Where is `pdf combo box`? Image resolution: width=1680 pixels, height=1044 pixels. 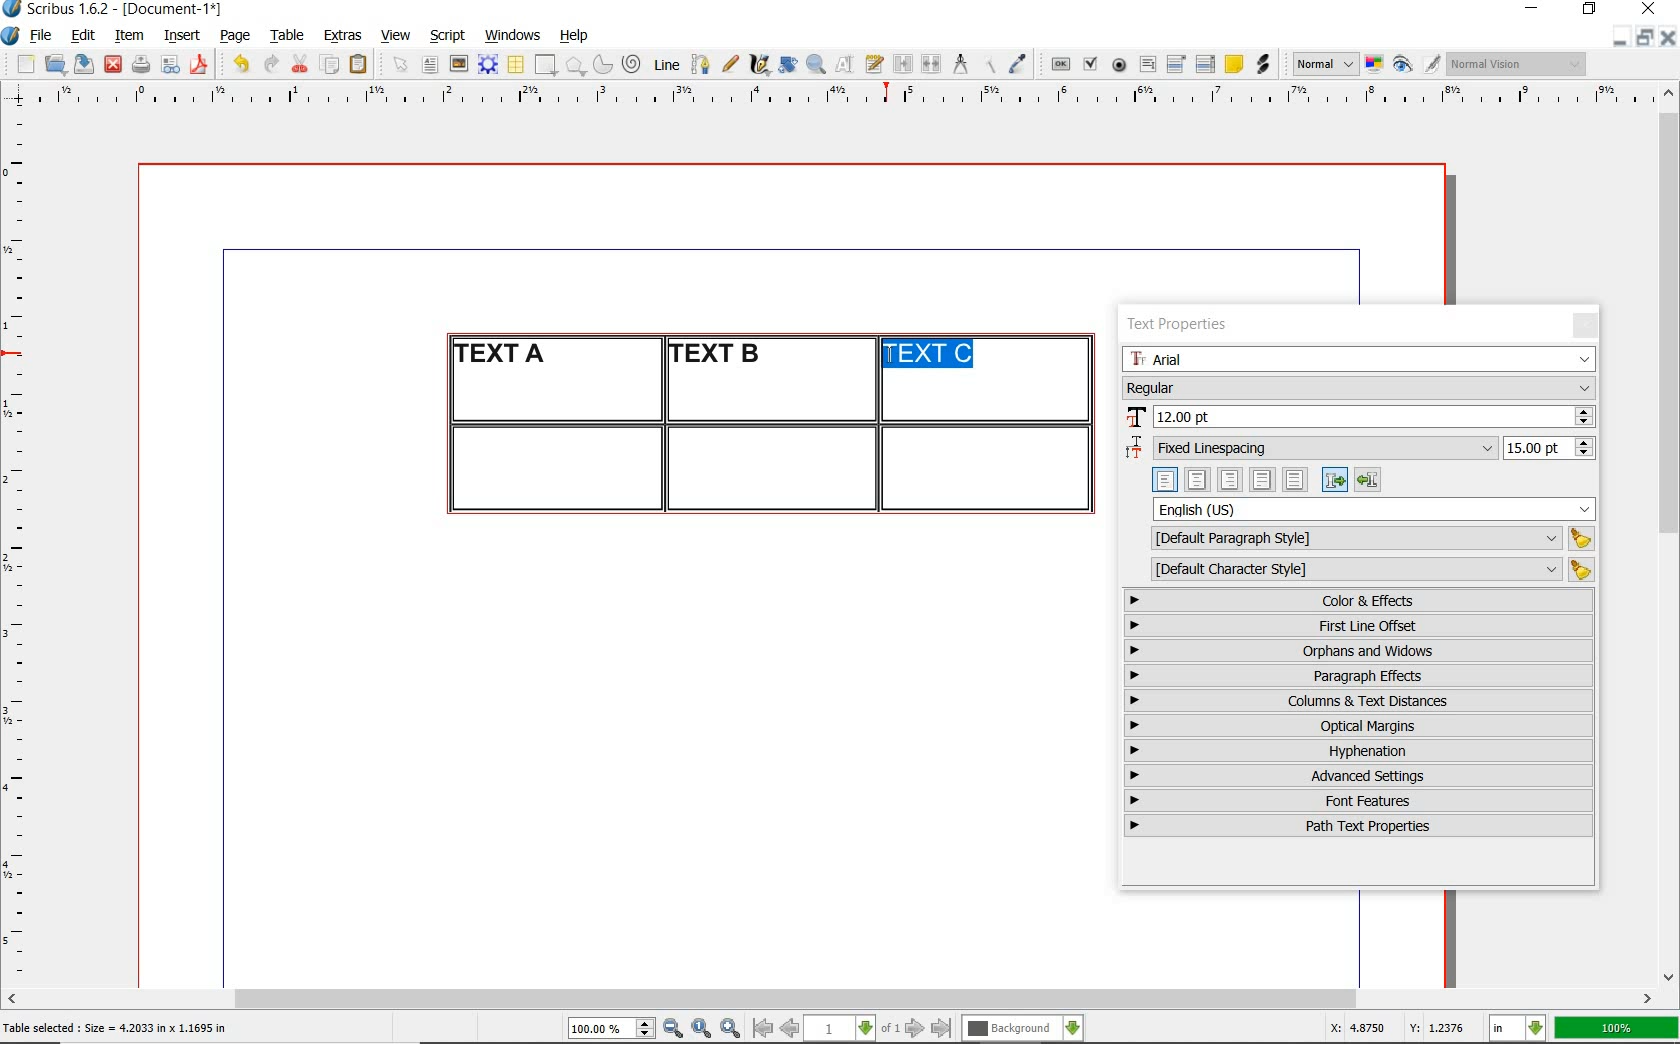 pdf combo box is located at coordinates (1177, 63).